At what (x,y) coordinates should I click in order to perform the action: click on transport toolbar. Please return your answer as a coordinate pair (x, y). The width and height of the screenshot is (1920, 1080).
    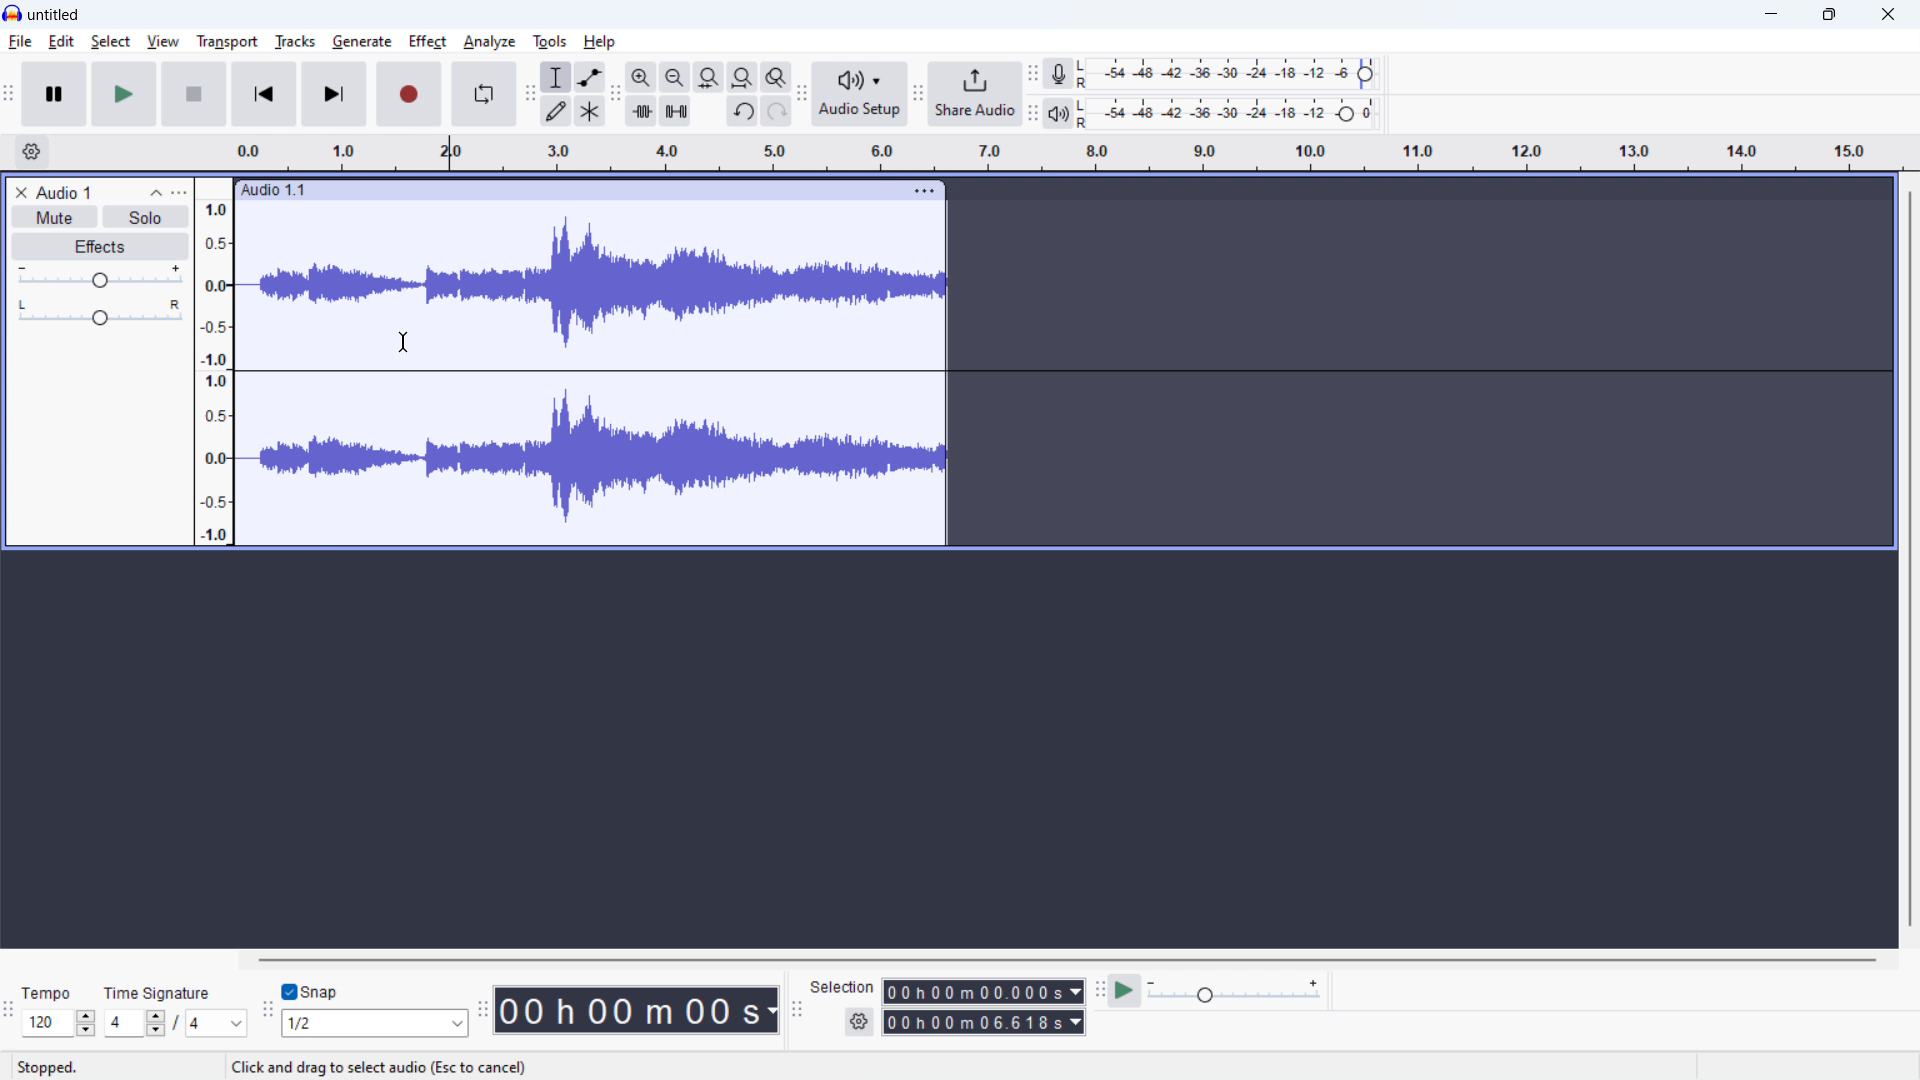
    Looking at the image, I should click on (9, 97).